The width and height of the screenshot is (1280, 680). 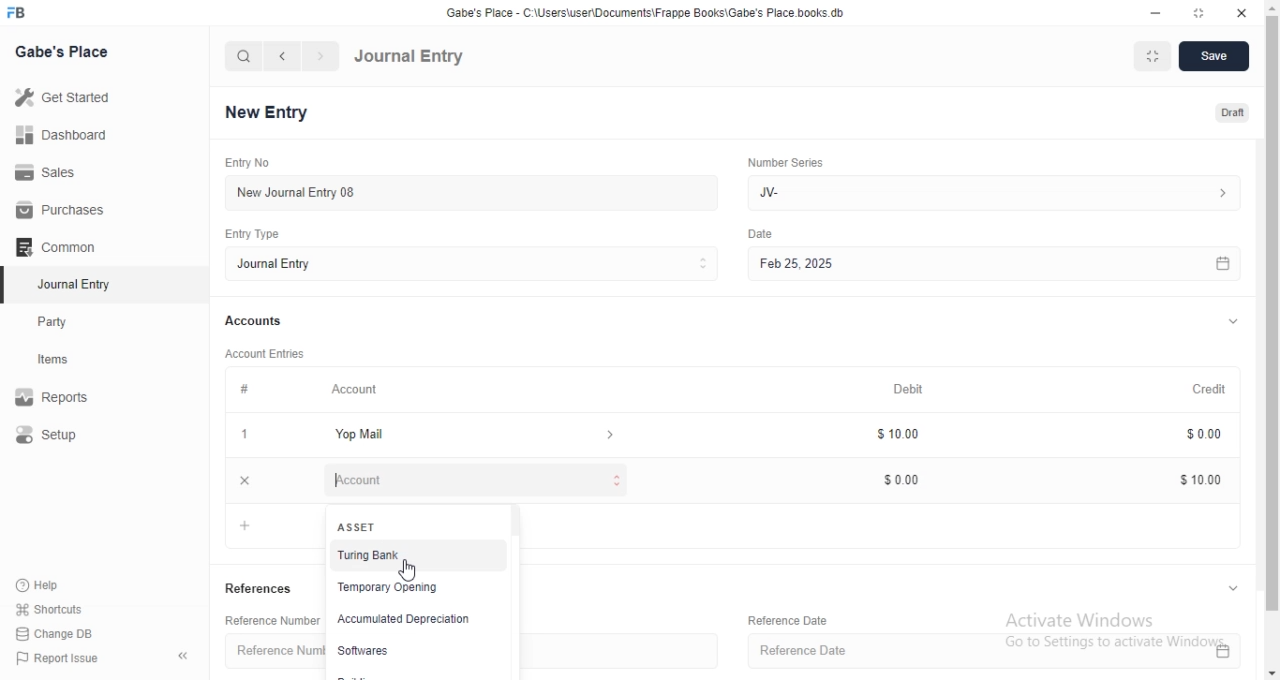 What do you see at coordinates (183, 657) in the screenshot?
I see `collapse sidebar` at bounding box center [183, 657].